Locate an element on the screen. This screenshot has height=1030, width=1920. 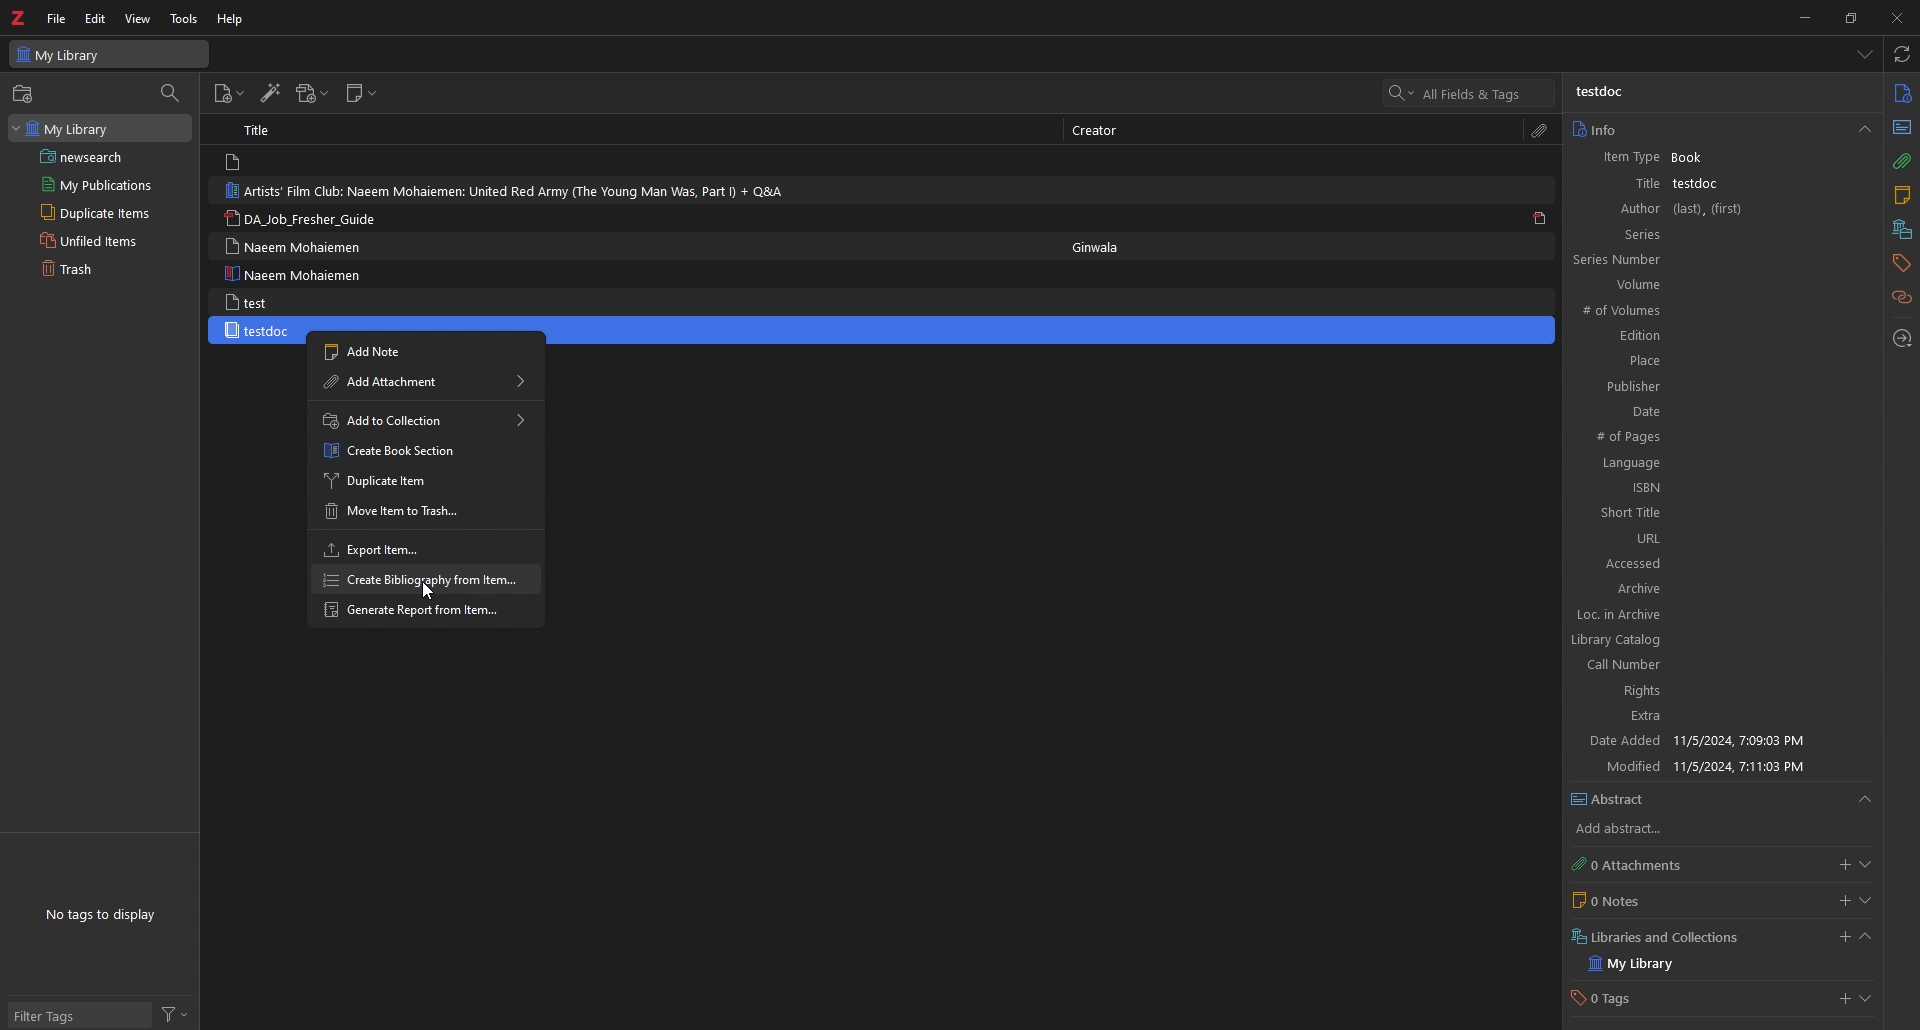
ISBN is located at coordinates (1715, 488).